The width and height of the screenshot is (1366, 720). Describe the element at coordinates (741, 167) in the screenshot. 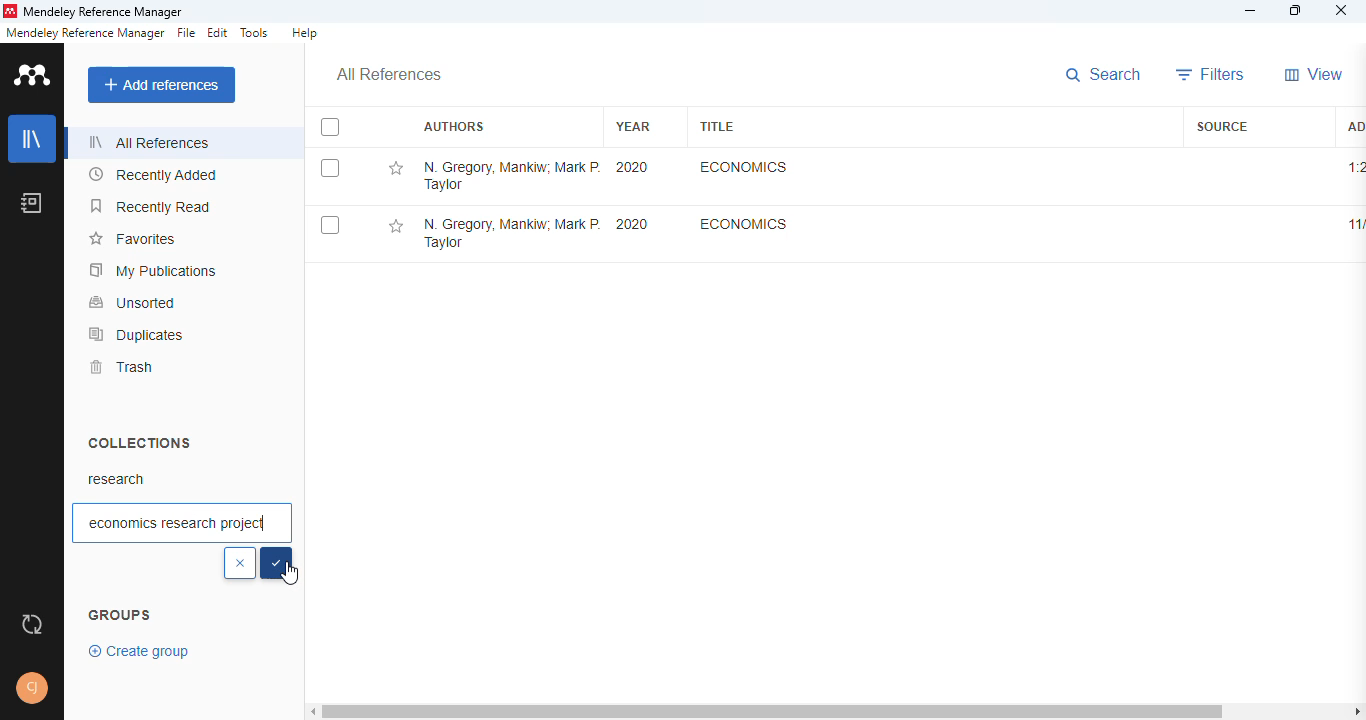

I see `Economics` at that location.